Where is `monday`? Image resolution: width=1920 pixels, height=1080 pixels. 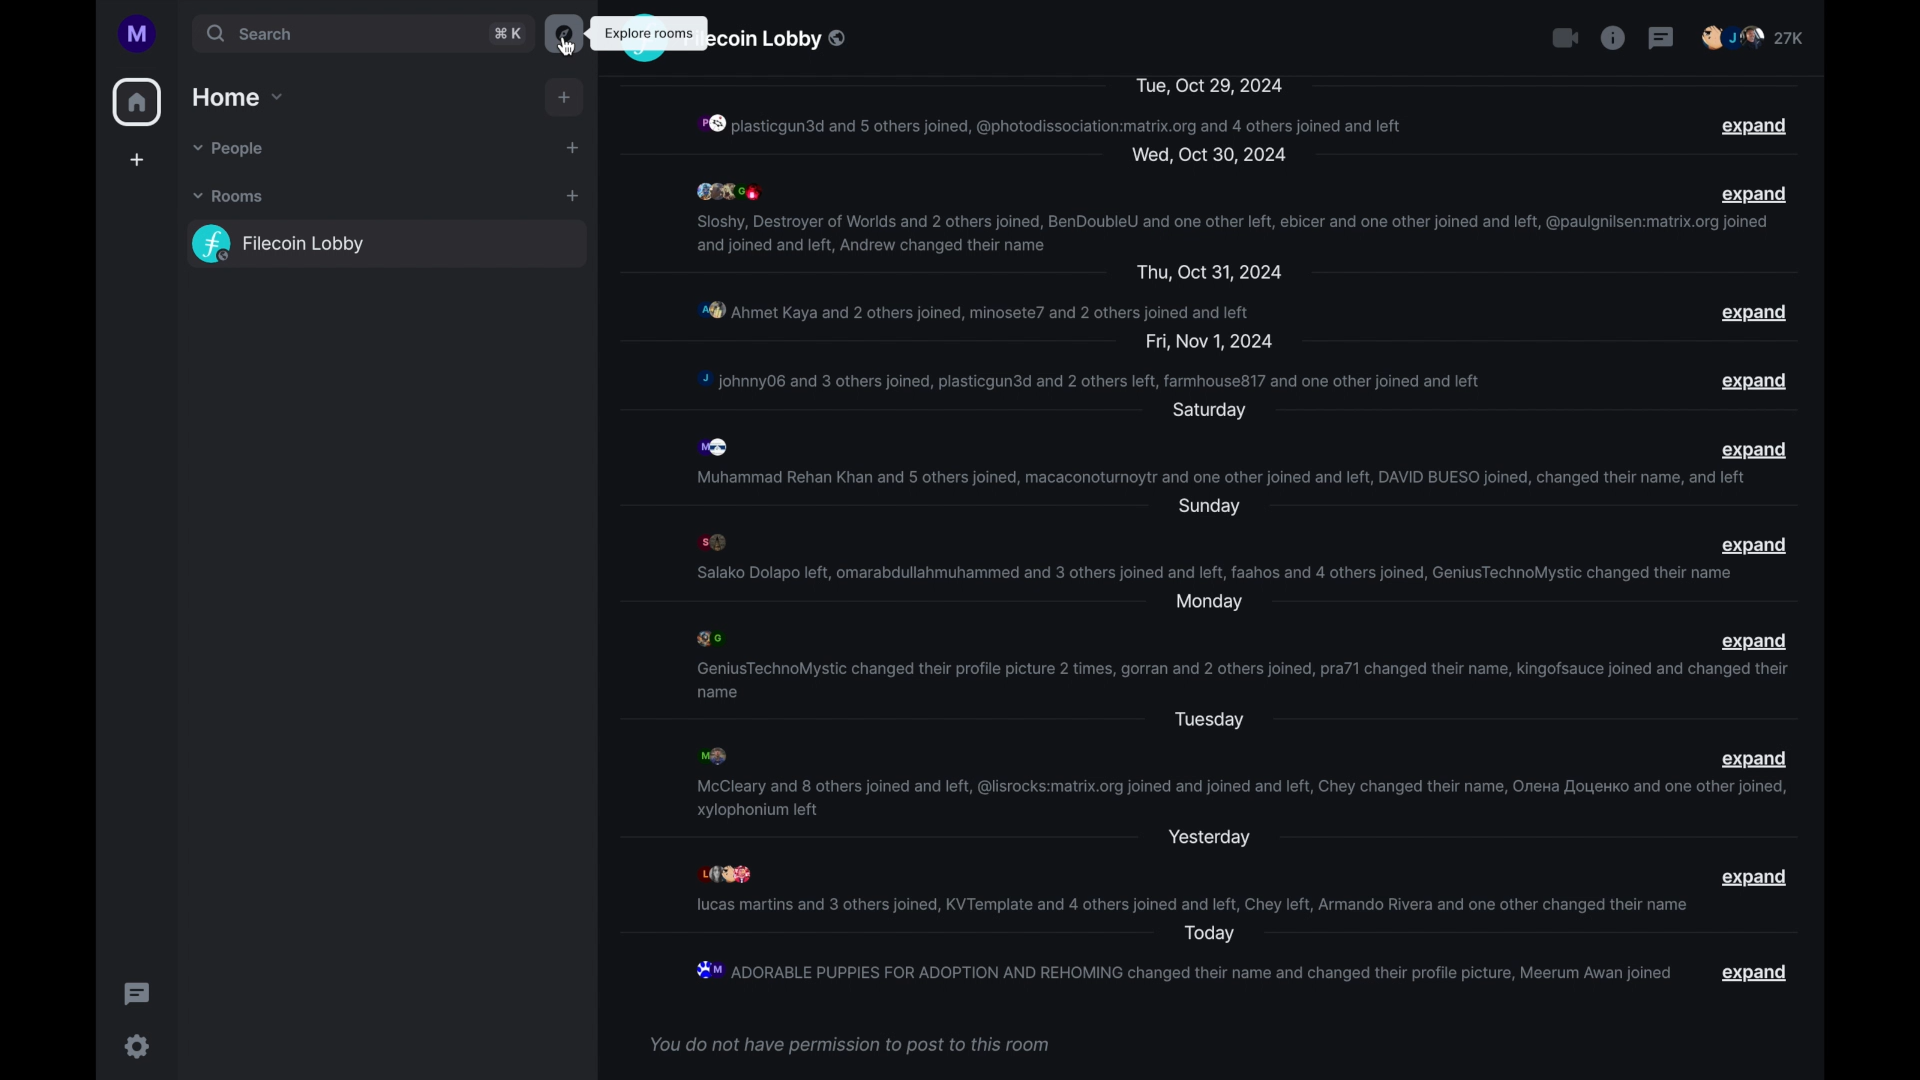
monday is located at coordinates (1208, 602).